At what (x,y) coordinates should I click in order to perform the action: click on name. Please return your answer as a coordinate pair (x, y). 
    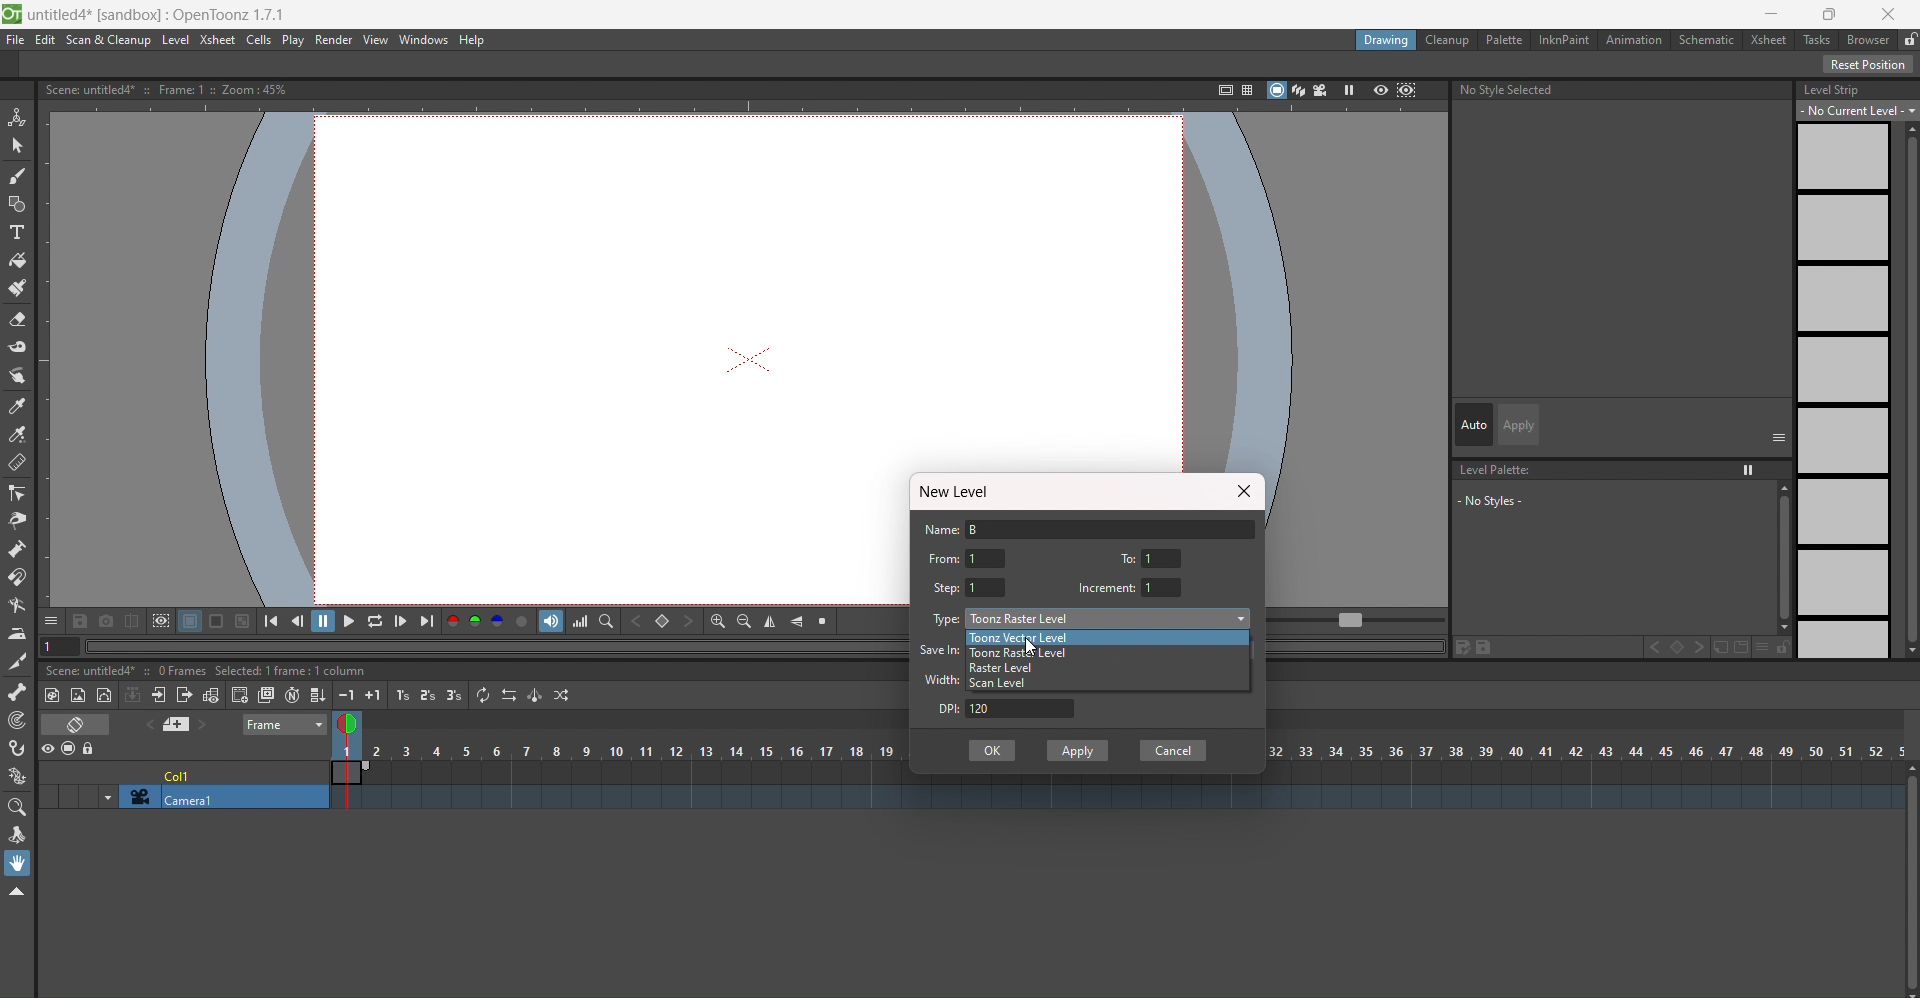
    Looking at the image, I should click on (942, 530).